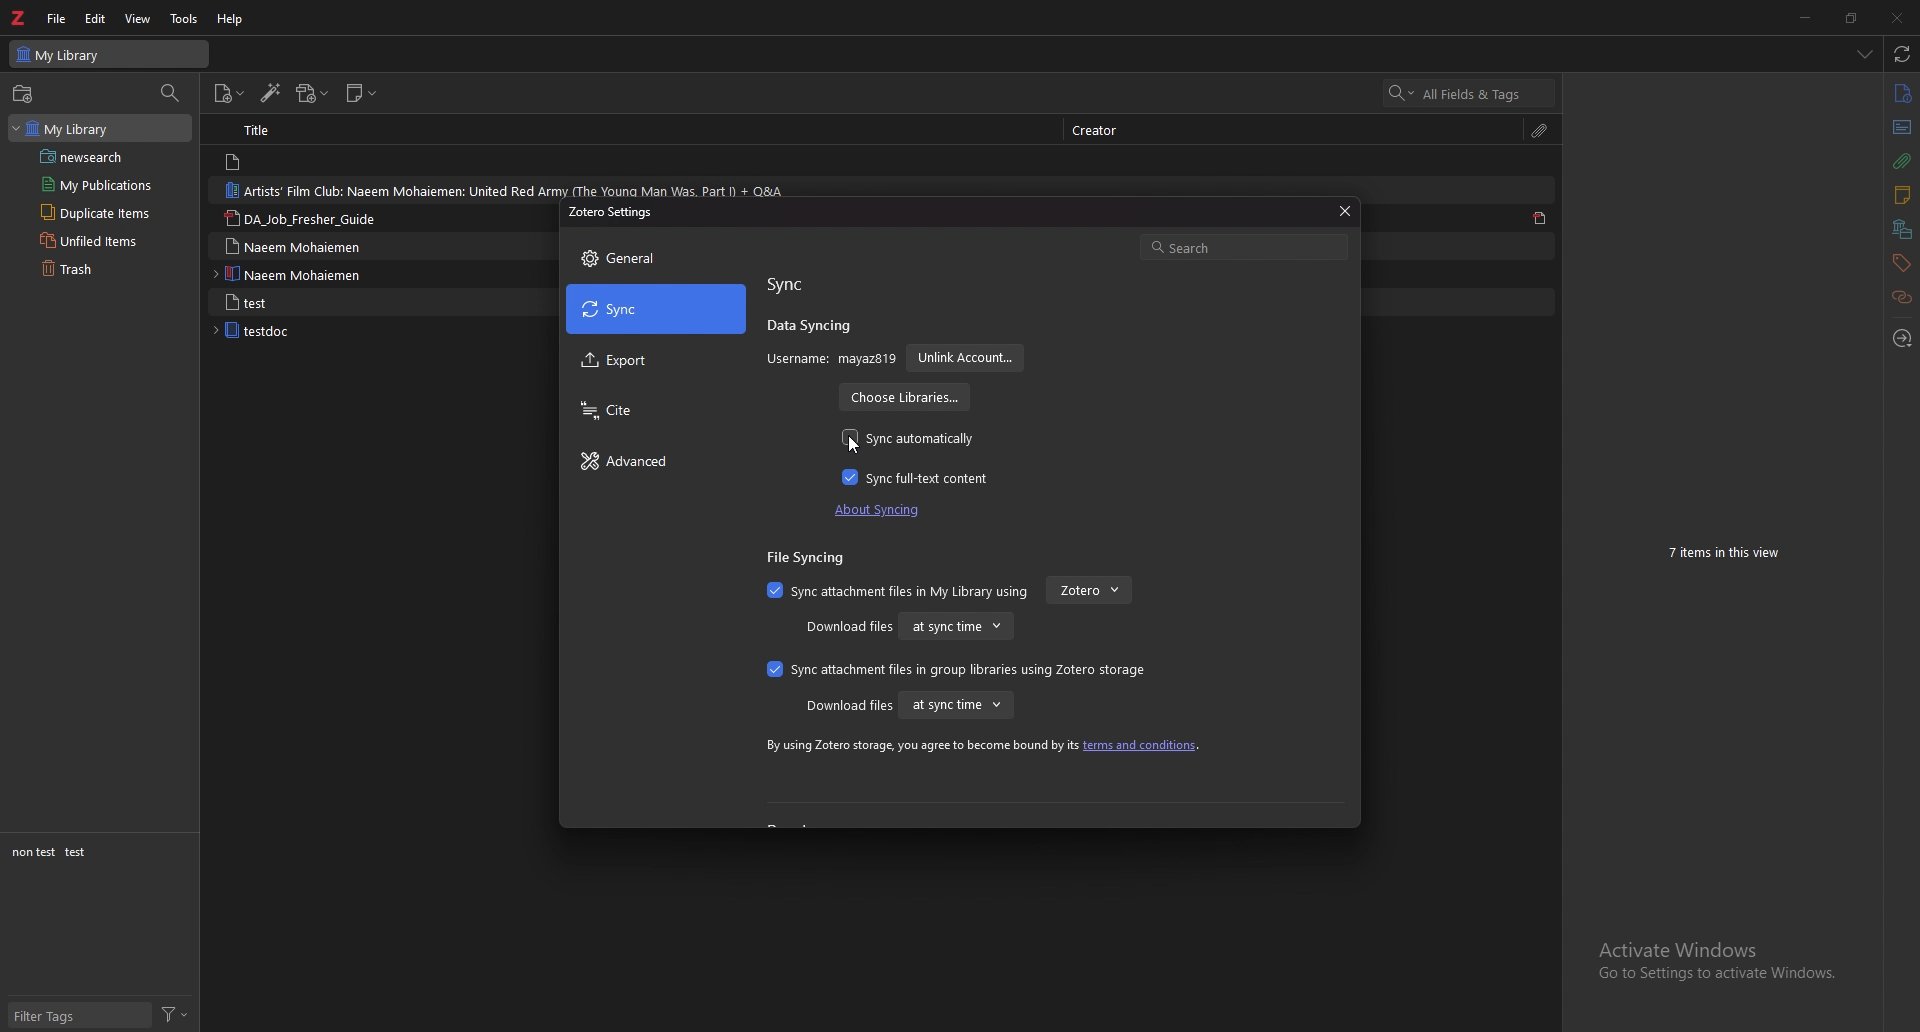 The height and width of the screenshot is (1032, 1920). Describe the element at coordinates (1903, 336) in the screenshot. I see `locate` at that location.